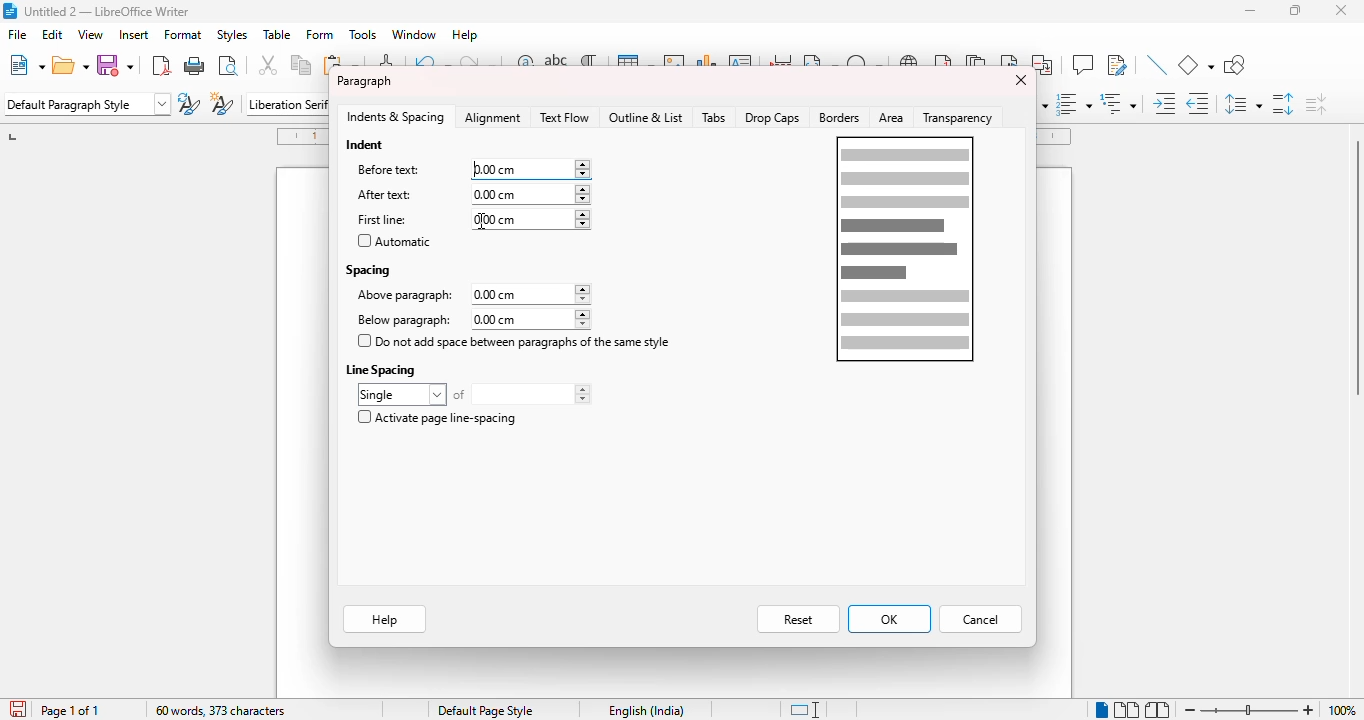  What do you see at coordinates (366, 144) in the screenshot?
I see `indent` at bounding box center [366, 144].